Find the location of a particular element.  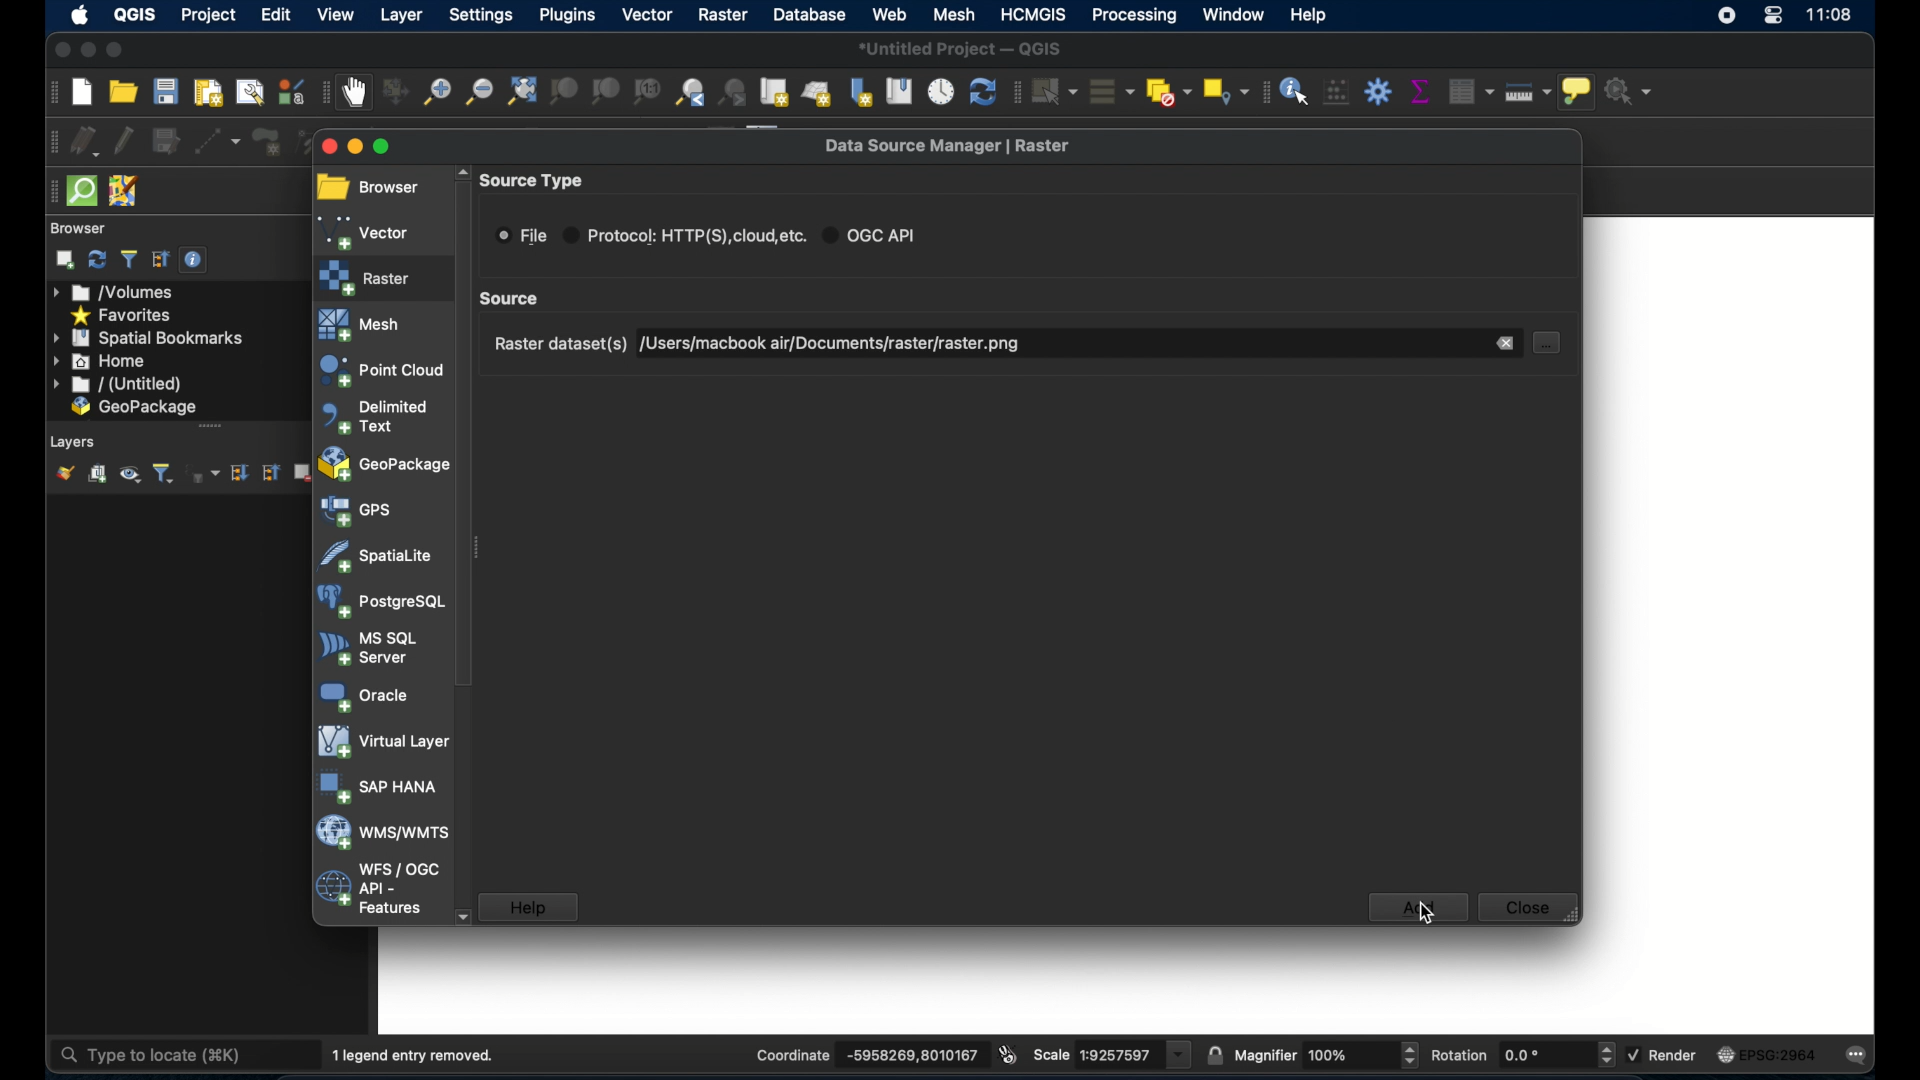

geopackage is located at coordinates (381, 462).